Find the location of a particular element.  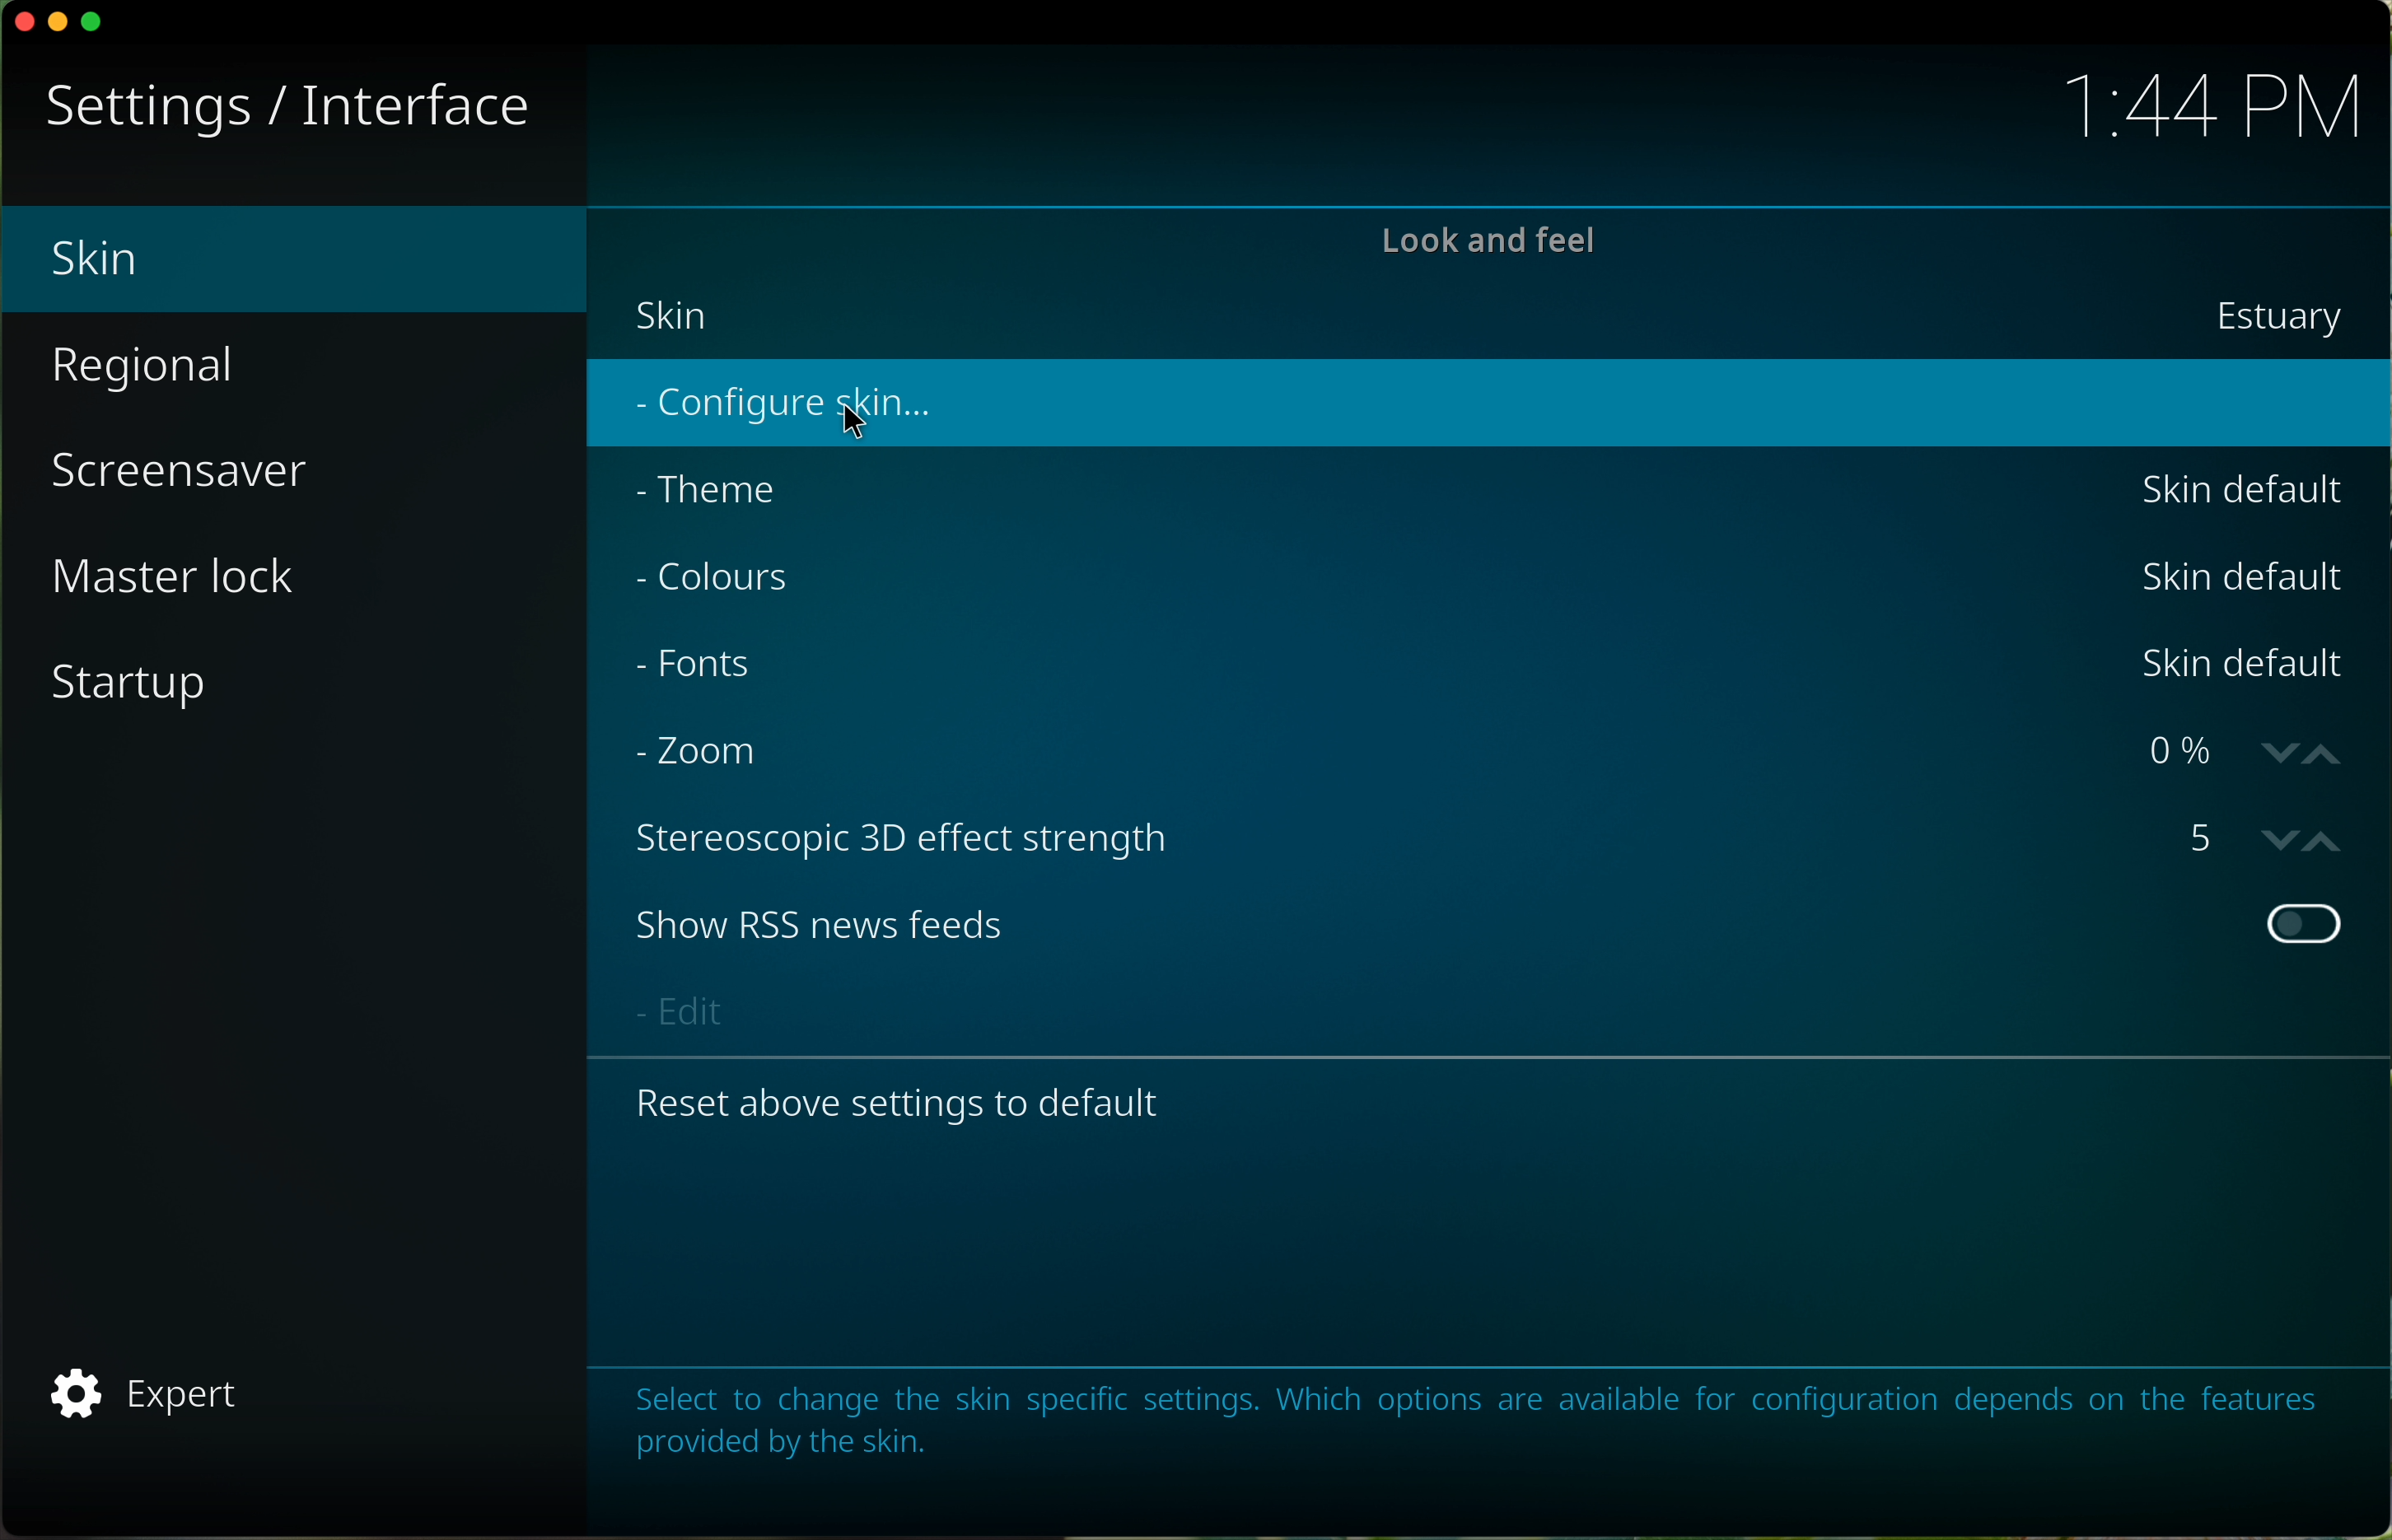

rgional is located at coordinates (148, 365).